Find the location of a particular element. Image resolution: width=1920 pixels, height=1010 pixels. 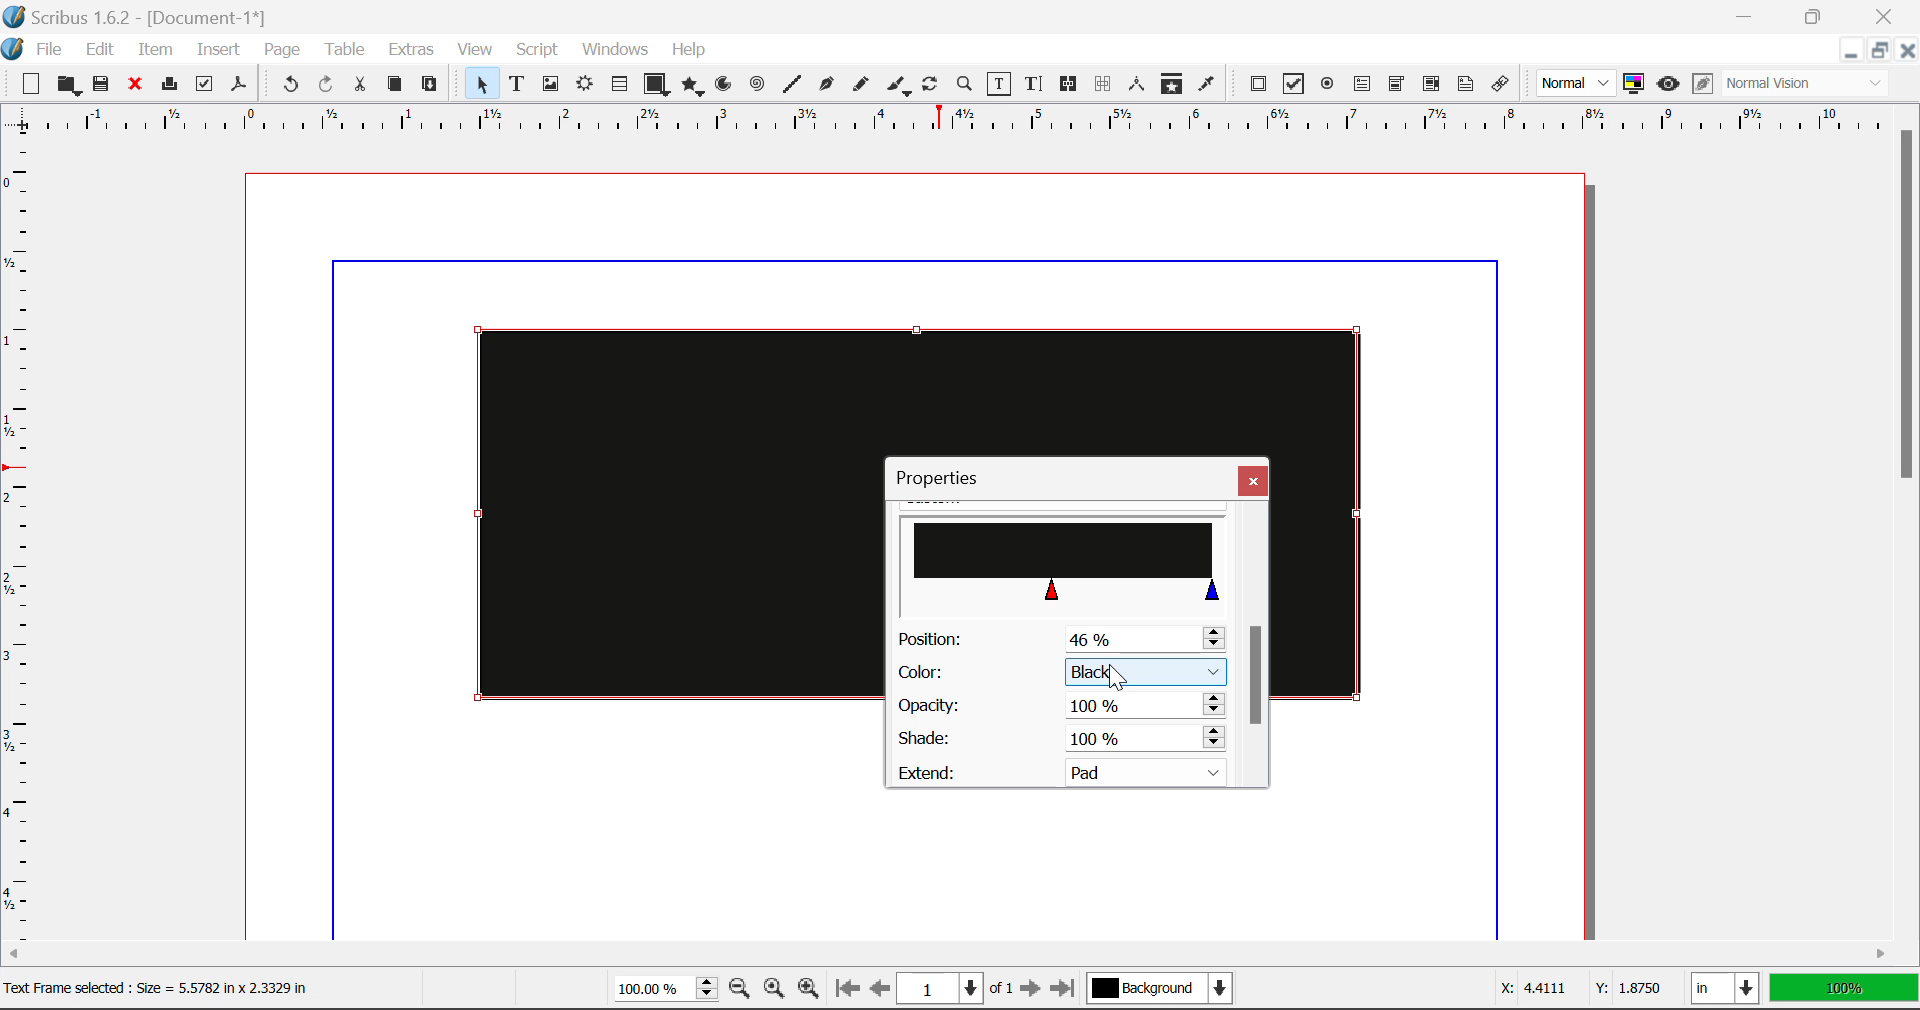

Freehand is located at coordinates (862, 89).